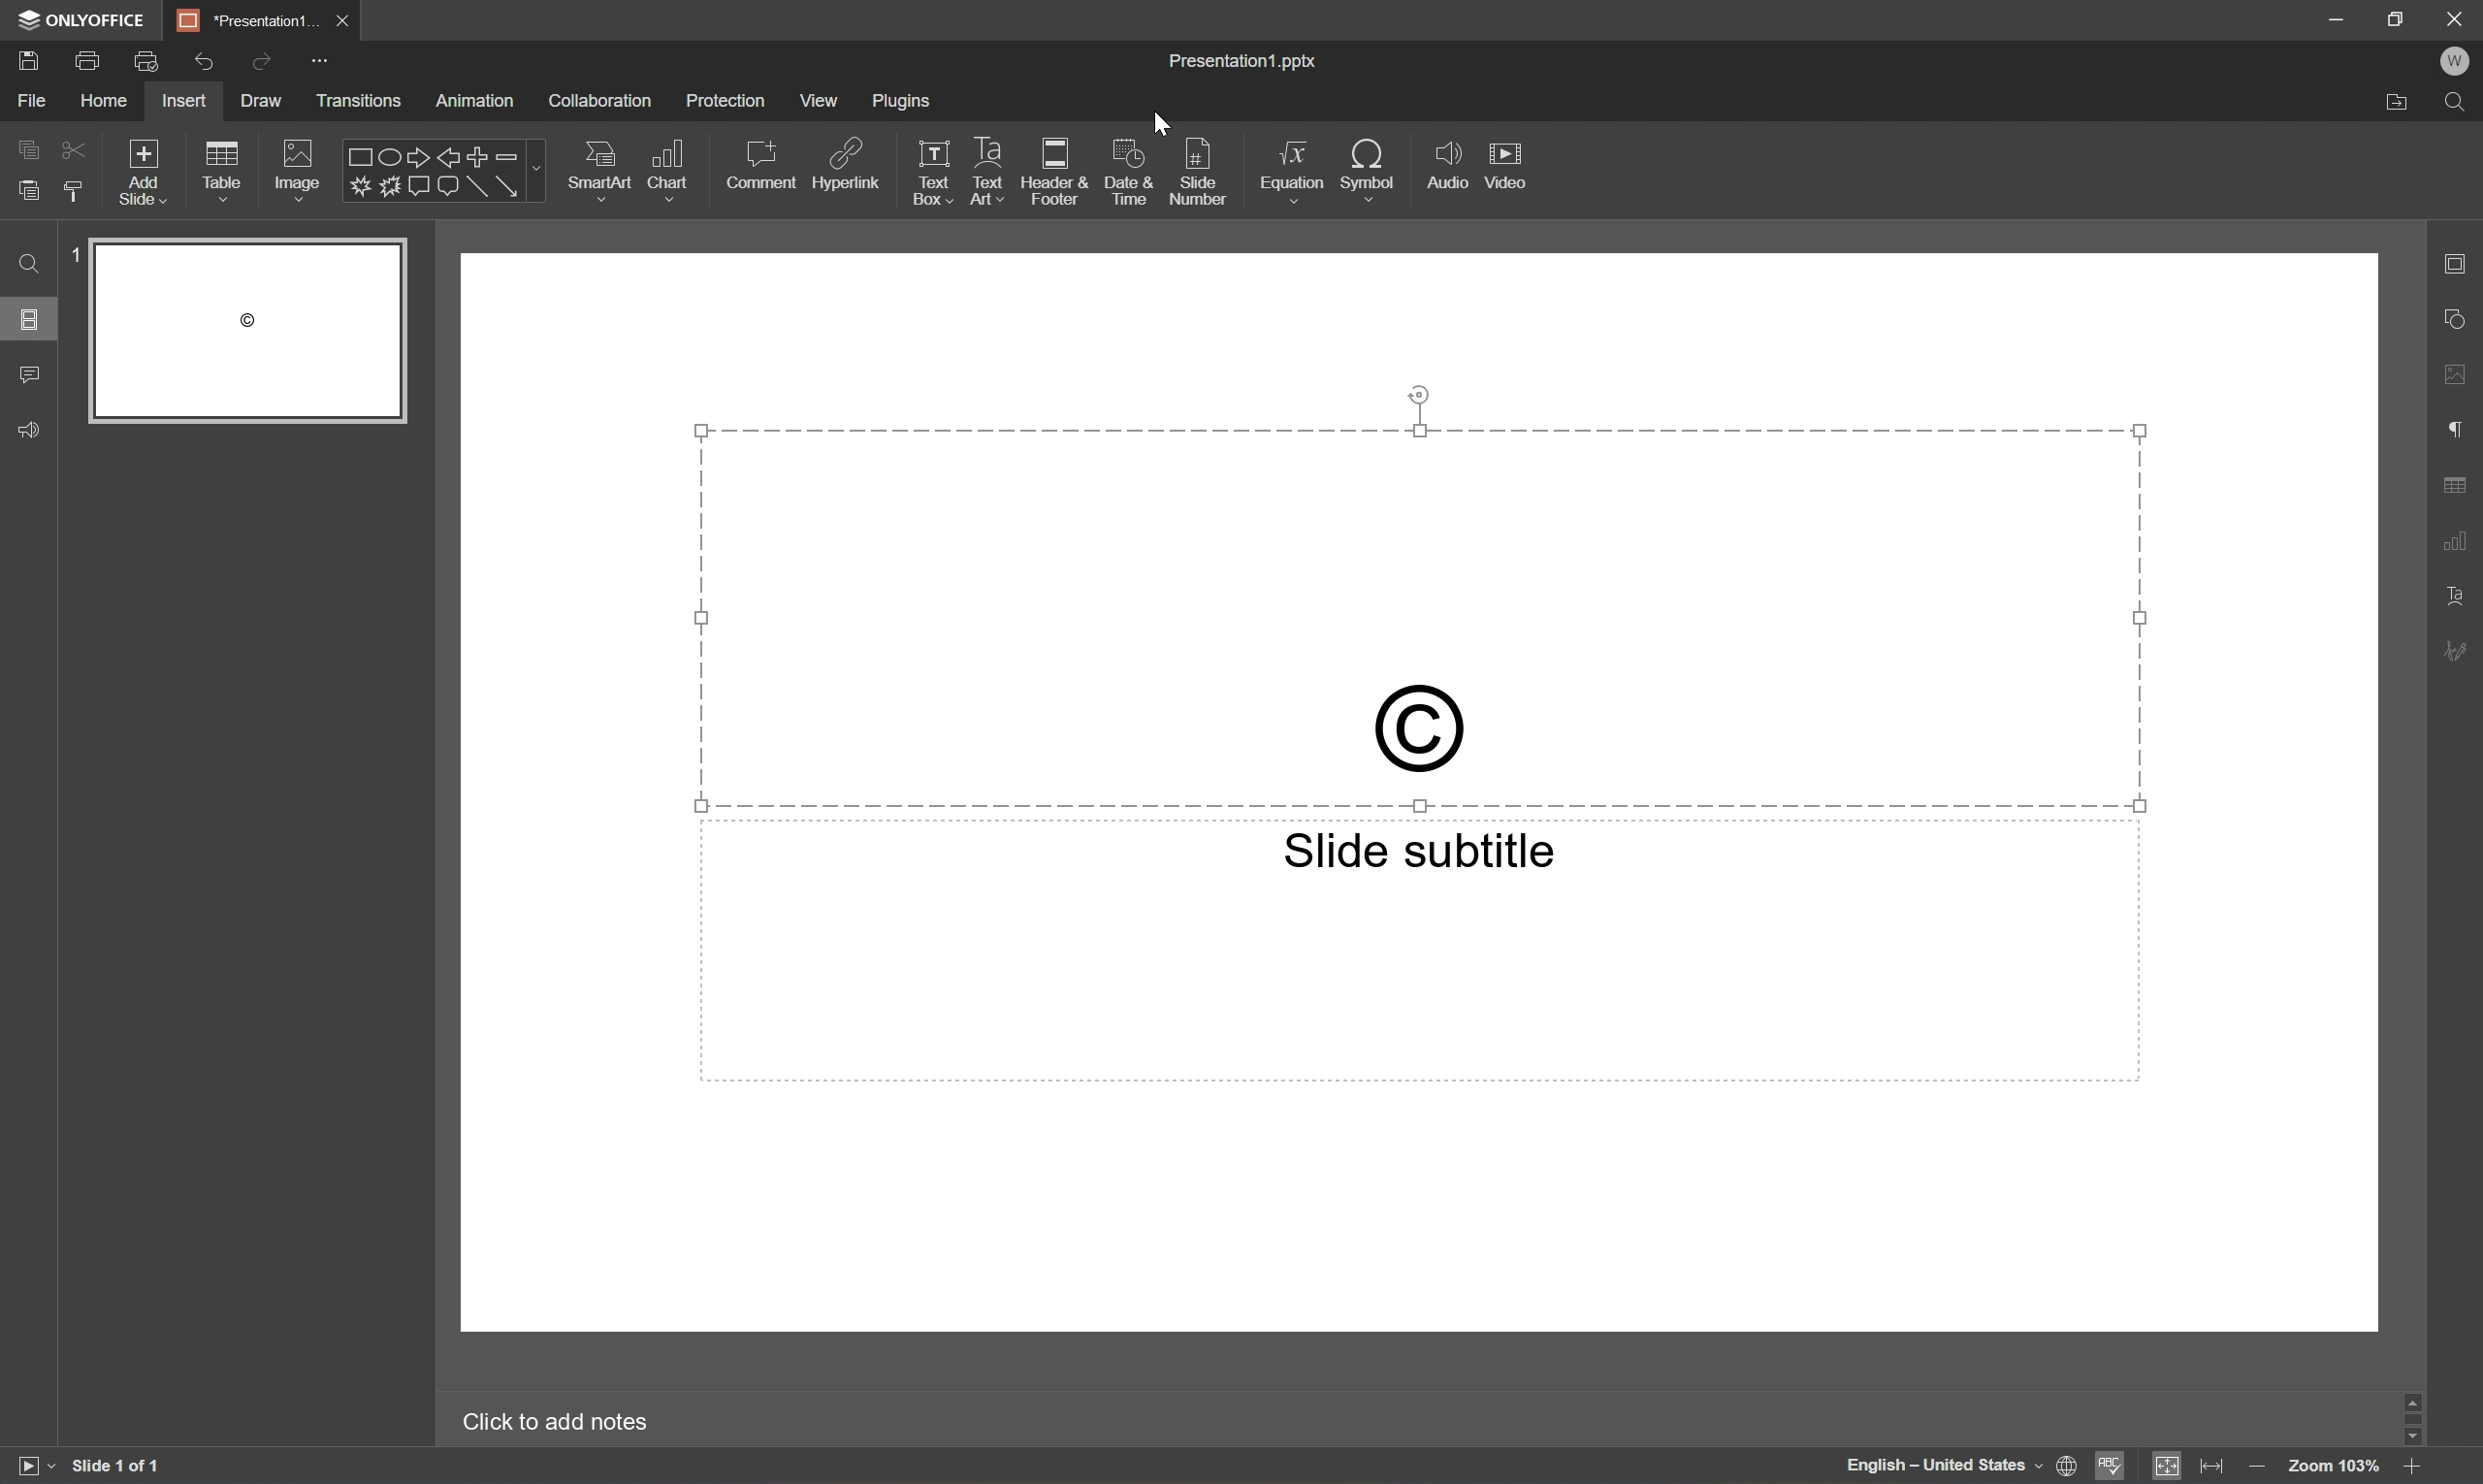  What do you see at coordinates (2464, 377) in the screenshot?
I see `Image settings` at bounding box center [2464, 377].